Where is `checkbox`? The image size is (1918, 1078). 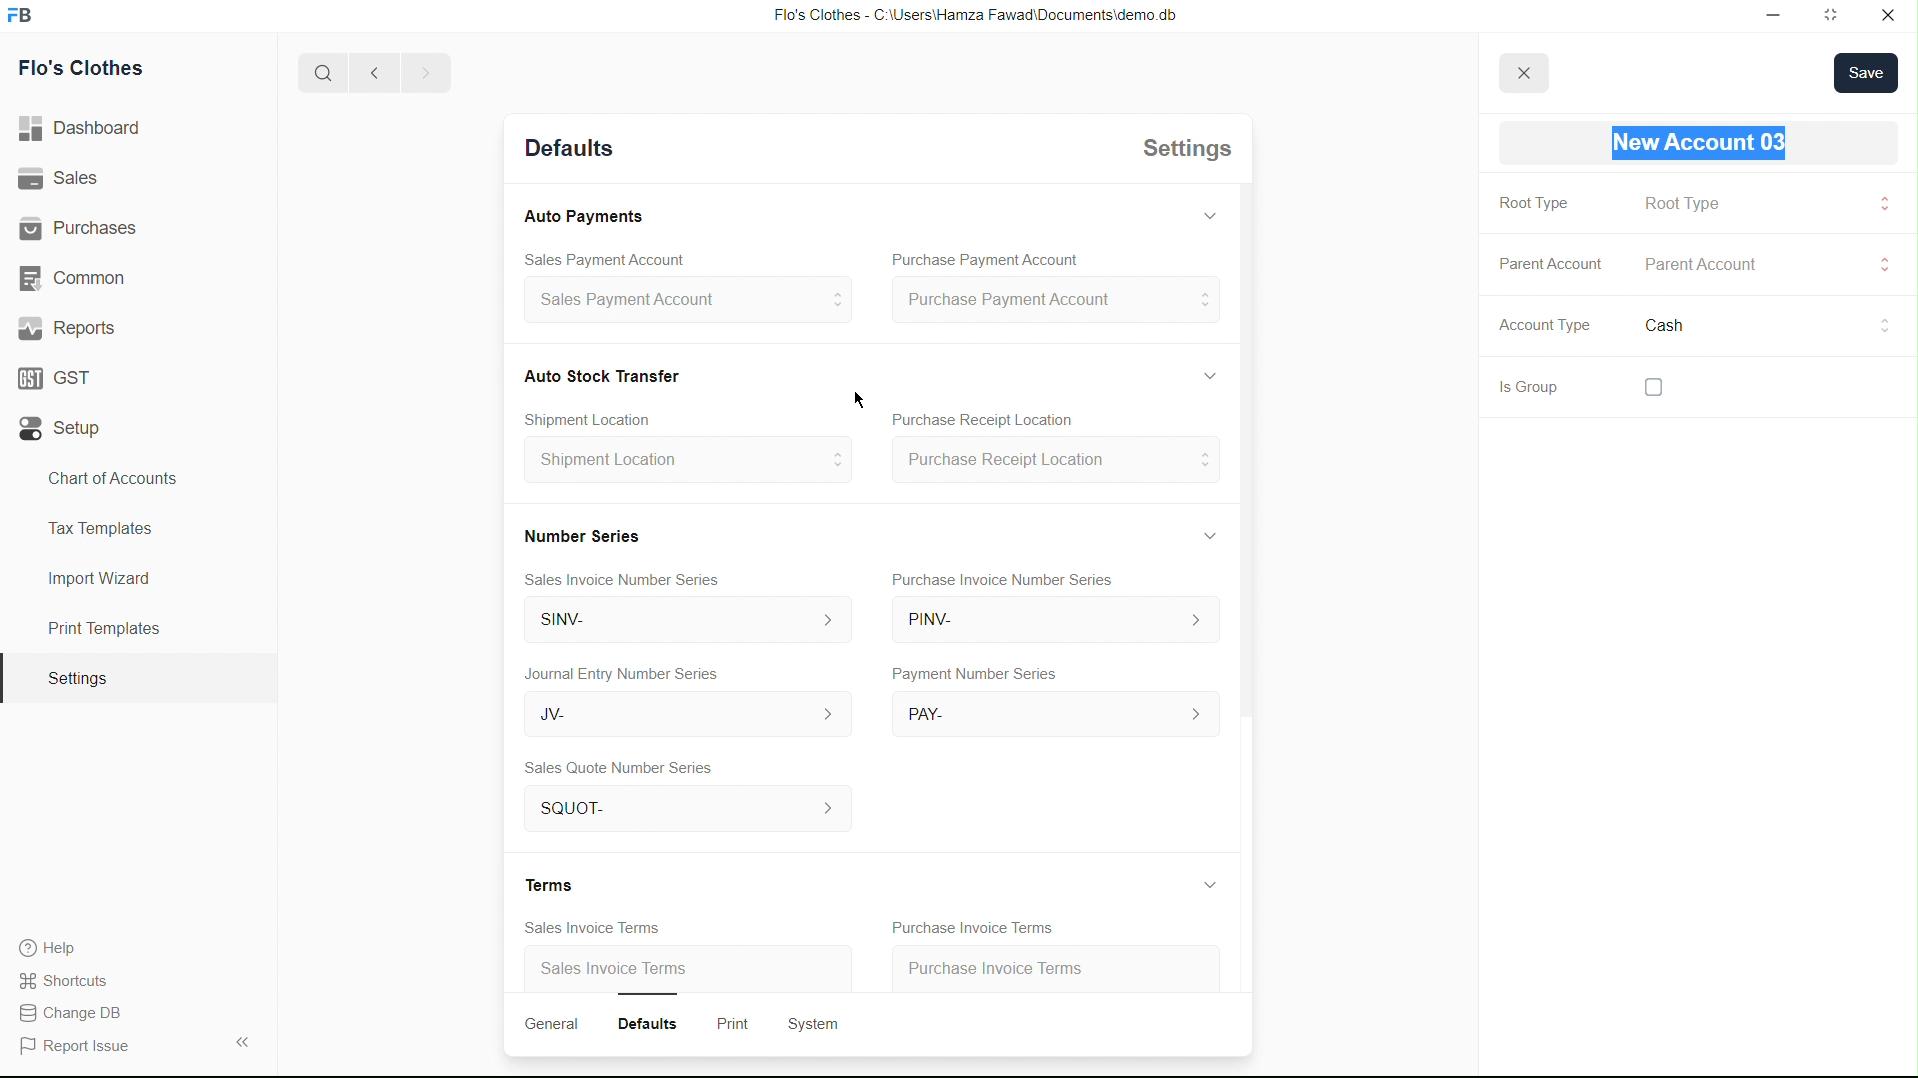 checkbox is located at coordinates (1650, 387).